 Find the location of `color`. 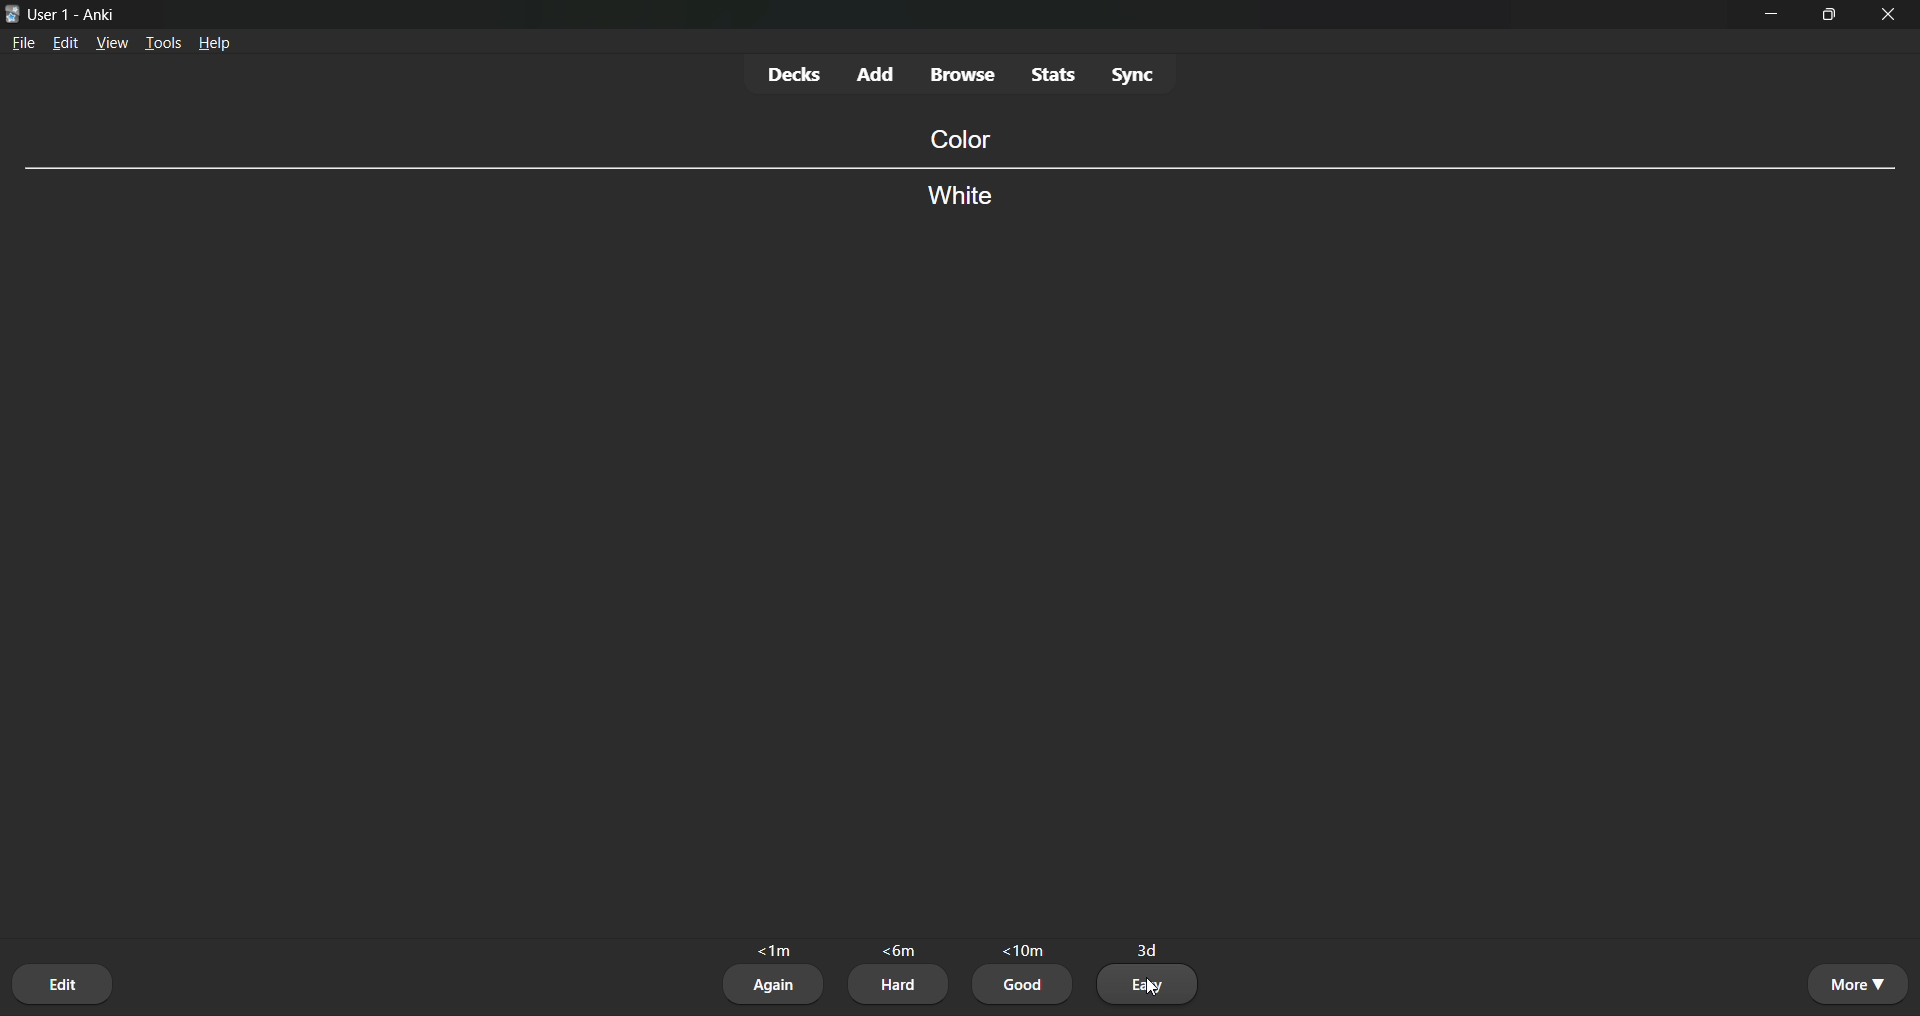

color is located at coordinates (956, 138).